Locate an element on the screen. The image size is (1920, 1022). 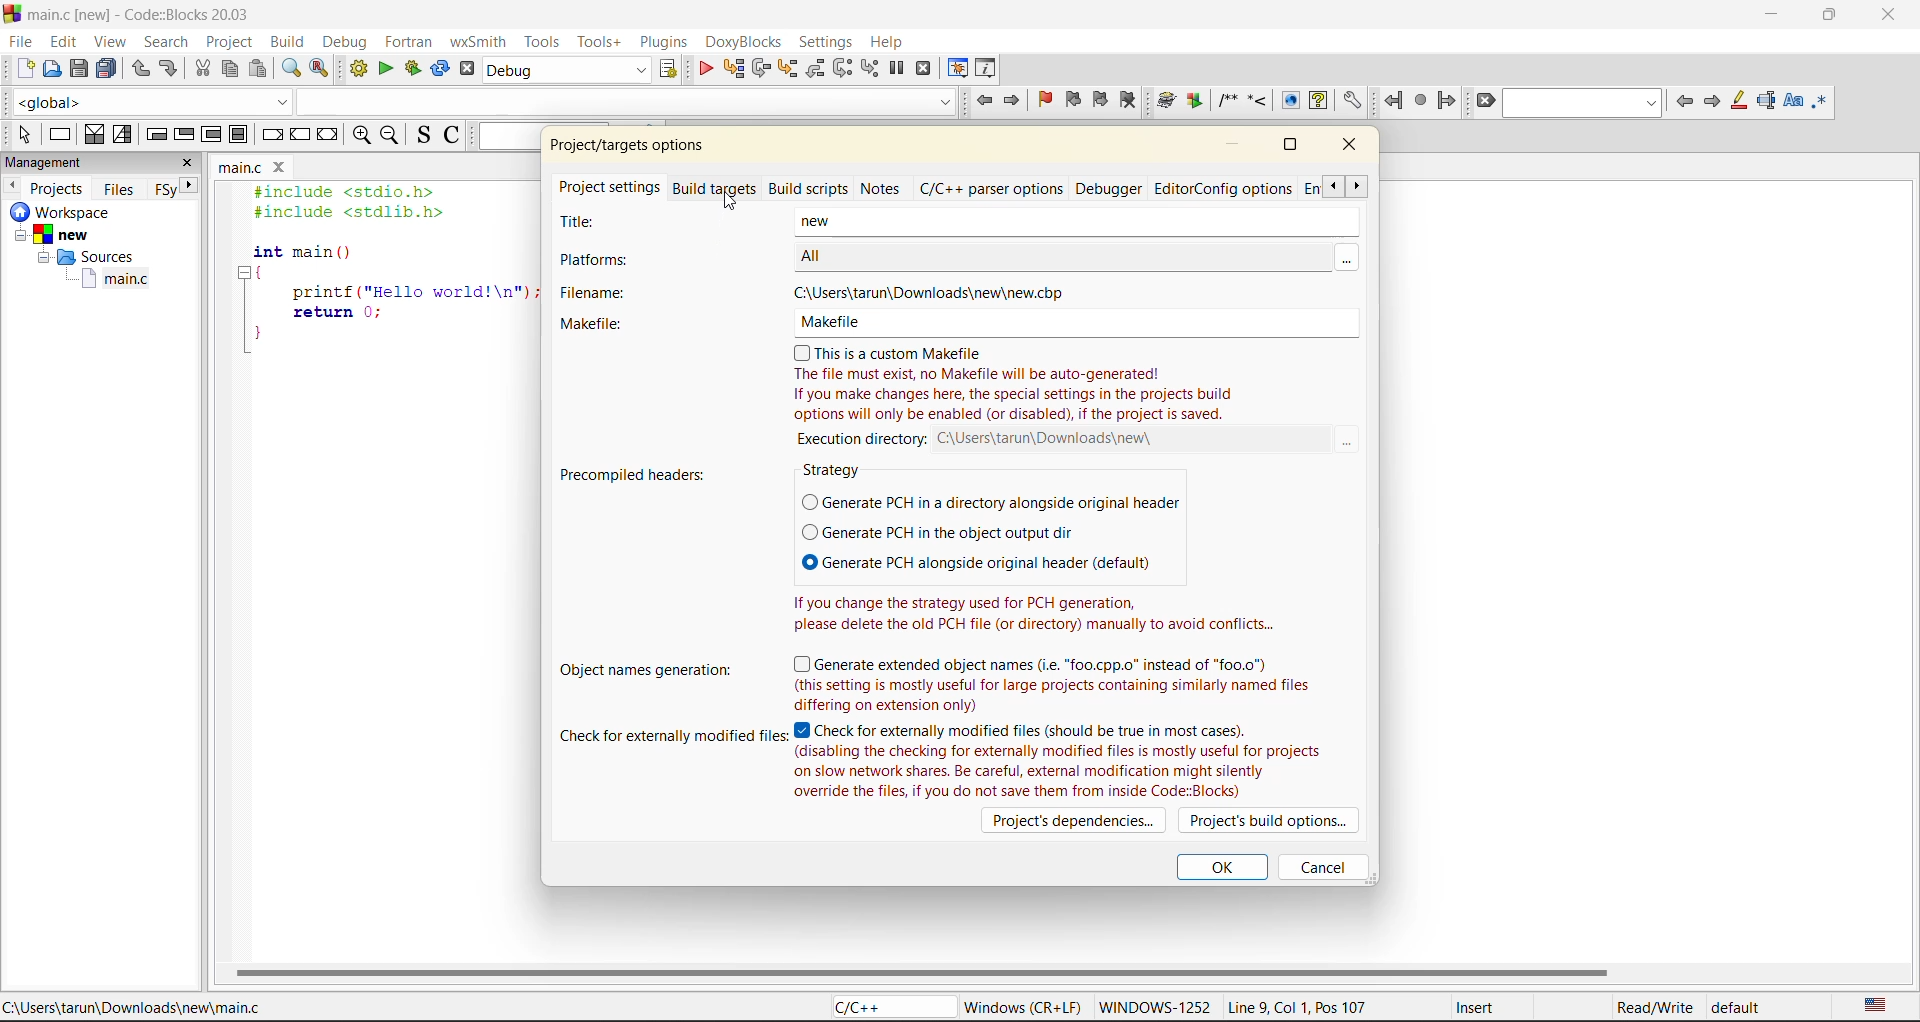
cut is located at coordinates (203, 68).